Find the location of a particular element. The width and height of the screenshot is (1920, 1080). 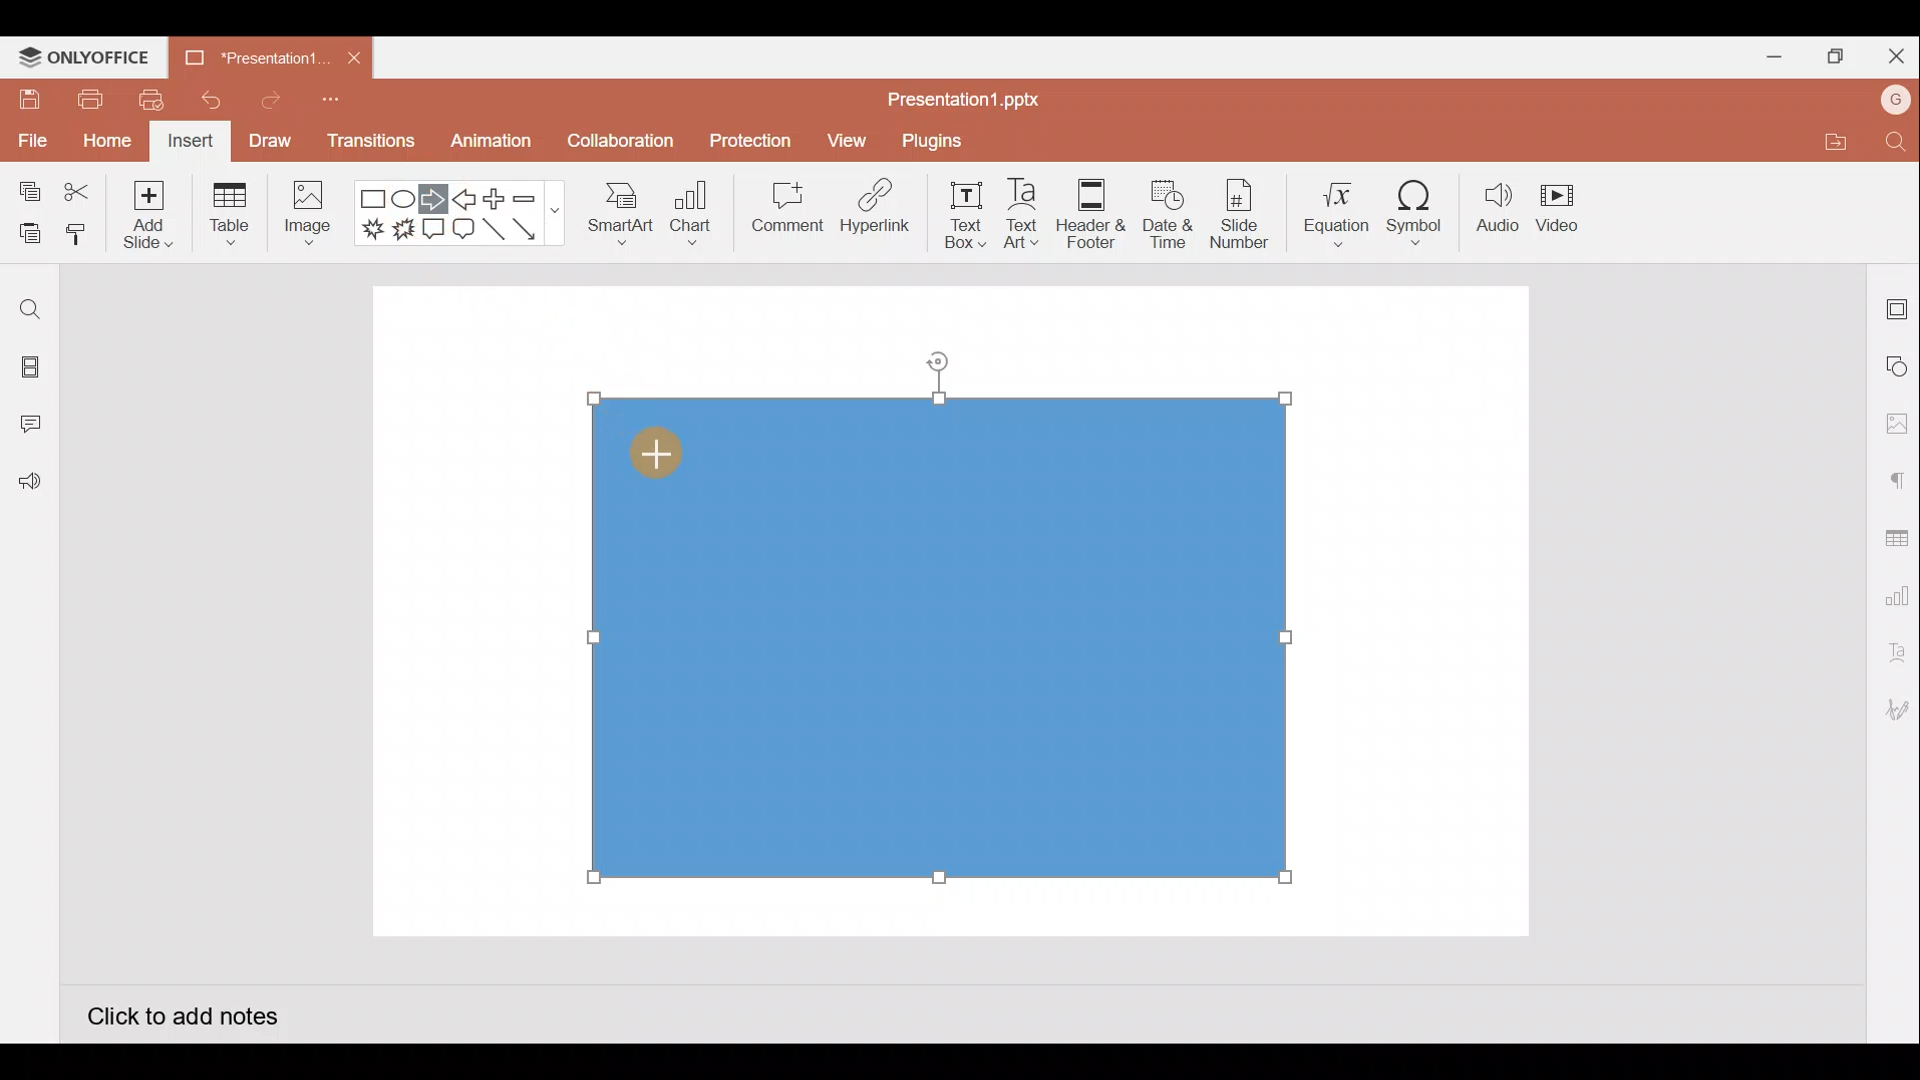

Explosion 1 is located at coordinates (373, 228).